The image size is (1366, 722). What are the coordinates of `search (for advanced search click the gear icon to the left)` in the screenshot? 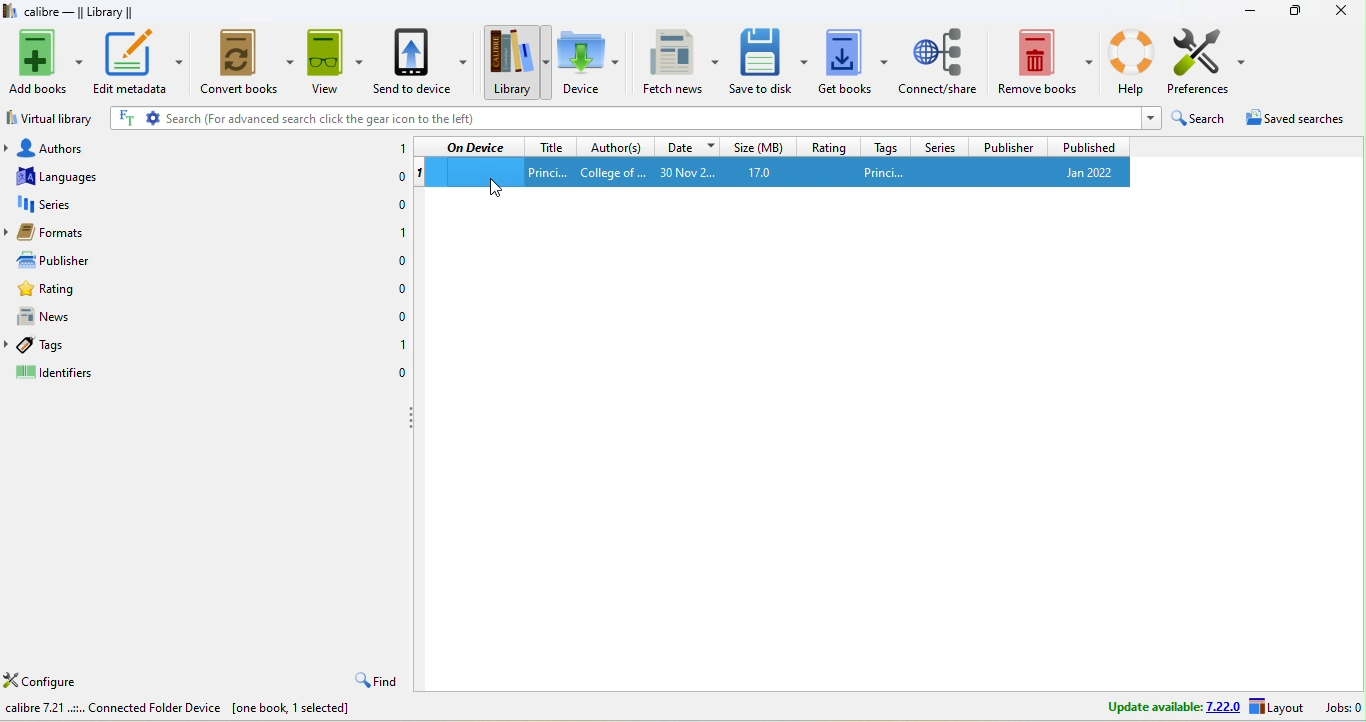 It's located at (651, 119).